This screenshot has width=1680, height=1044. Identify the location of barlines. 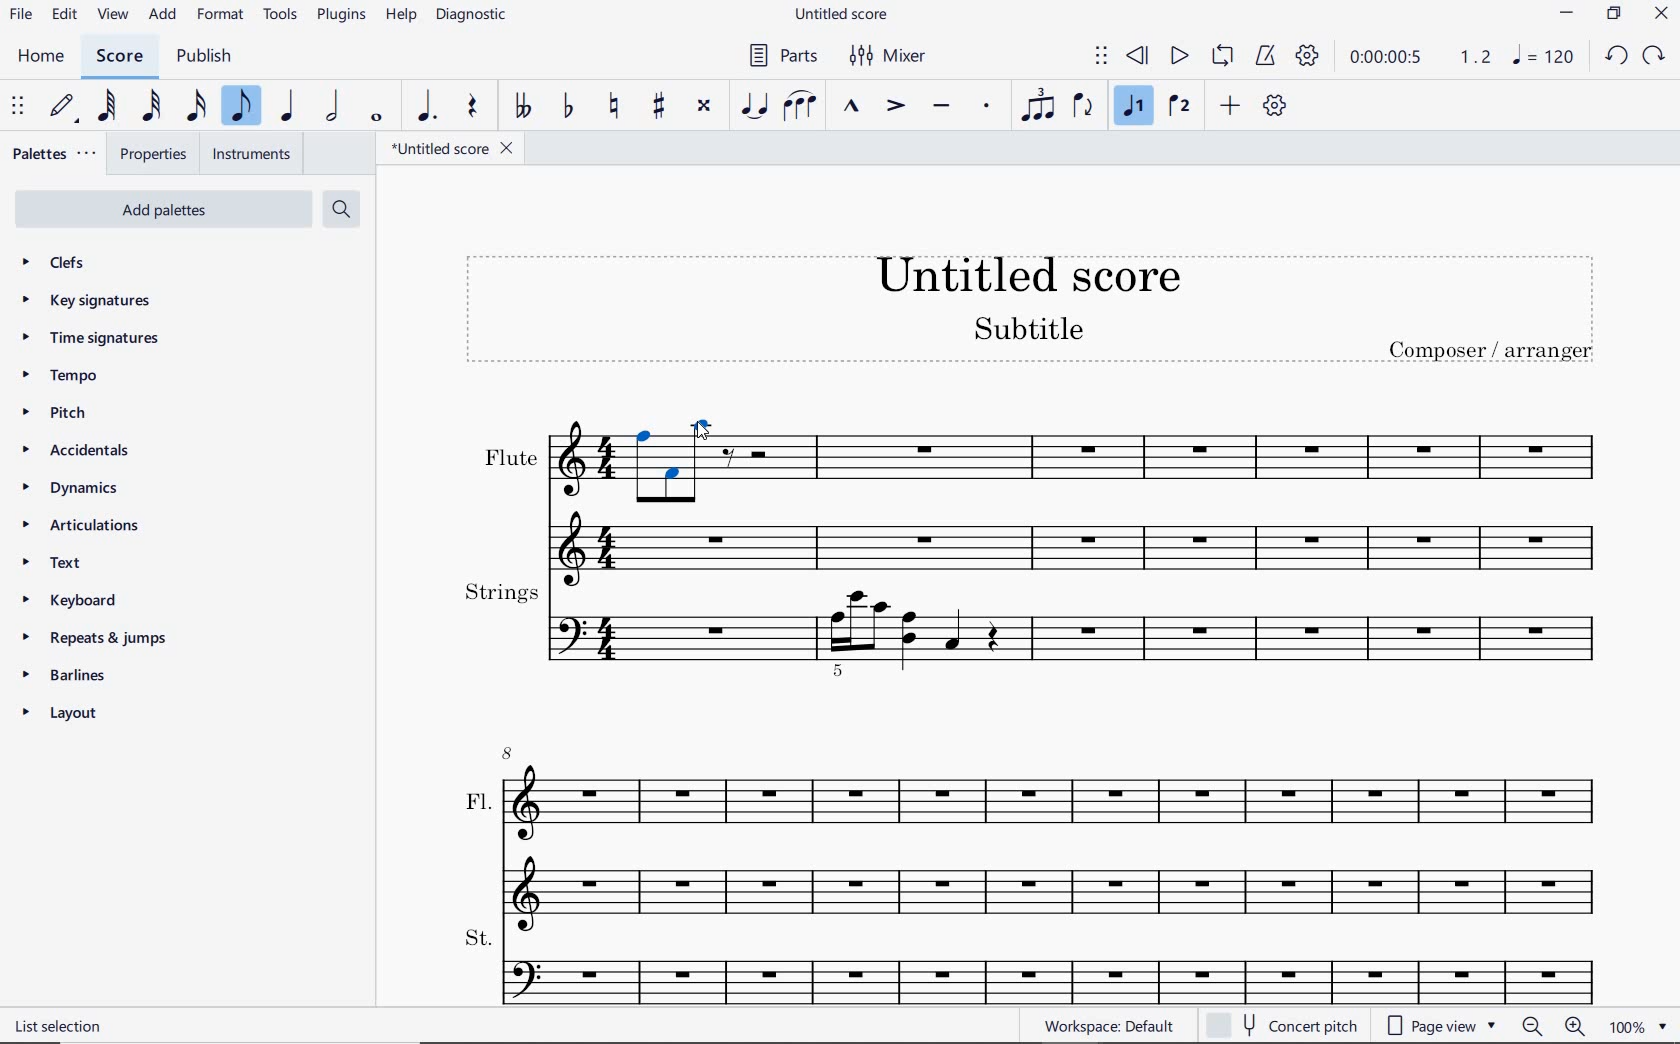
(65, 674).